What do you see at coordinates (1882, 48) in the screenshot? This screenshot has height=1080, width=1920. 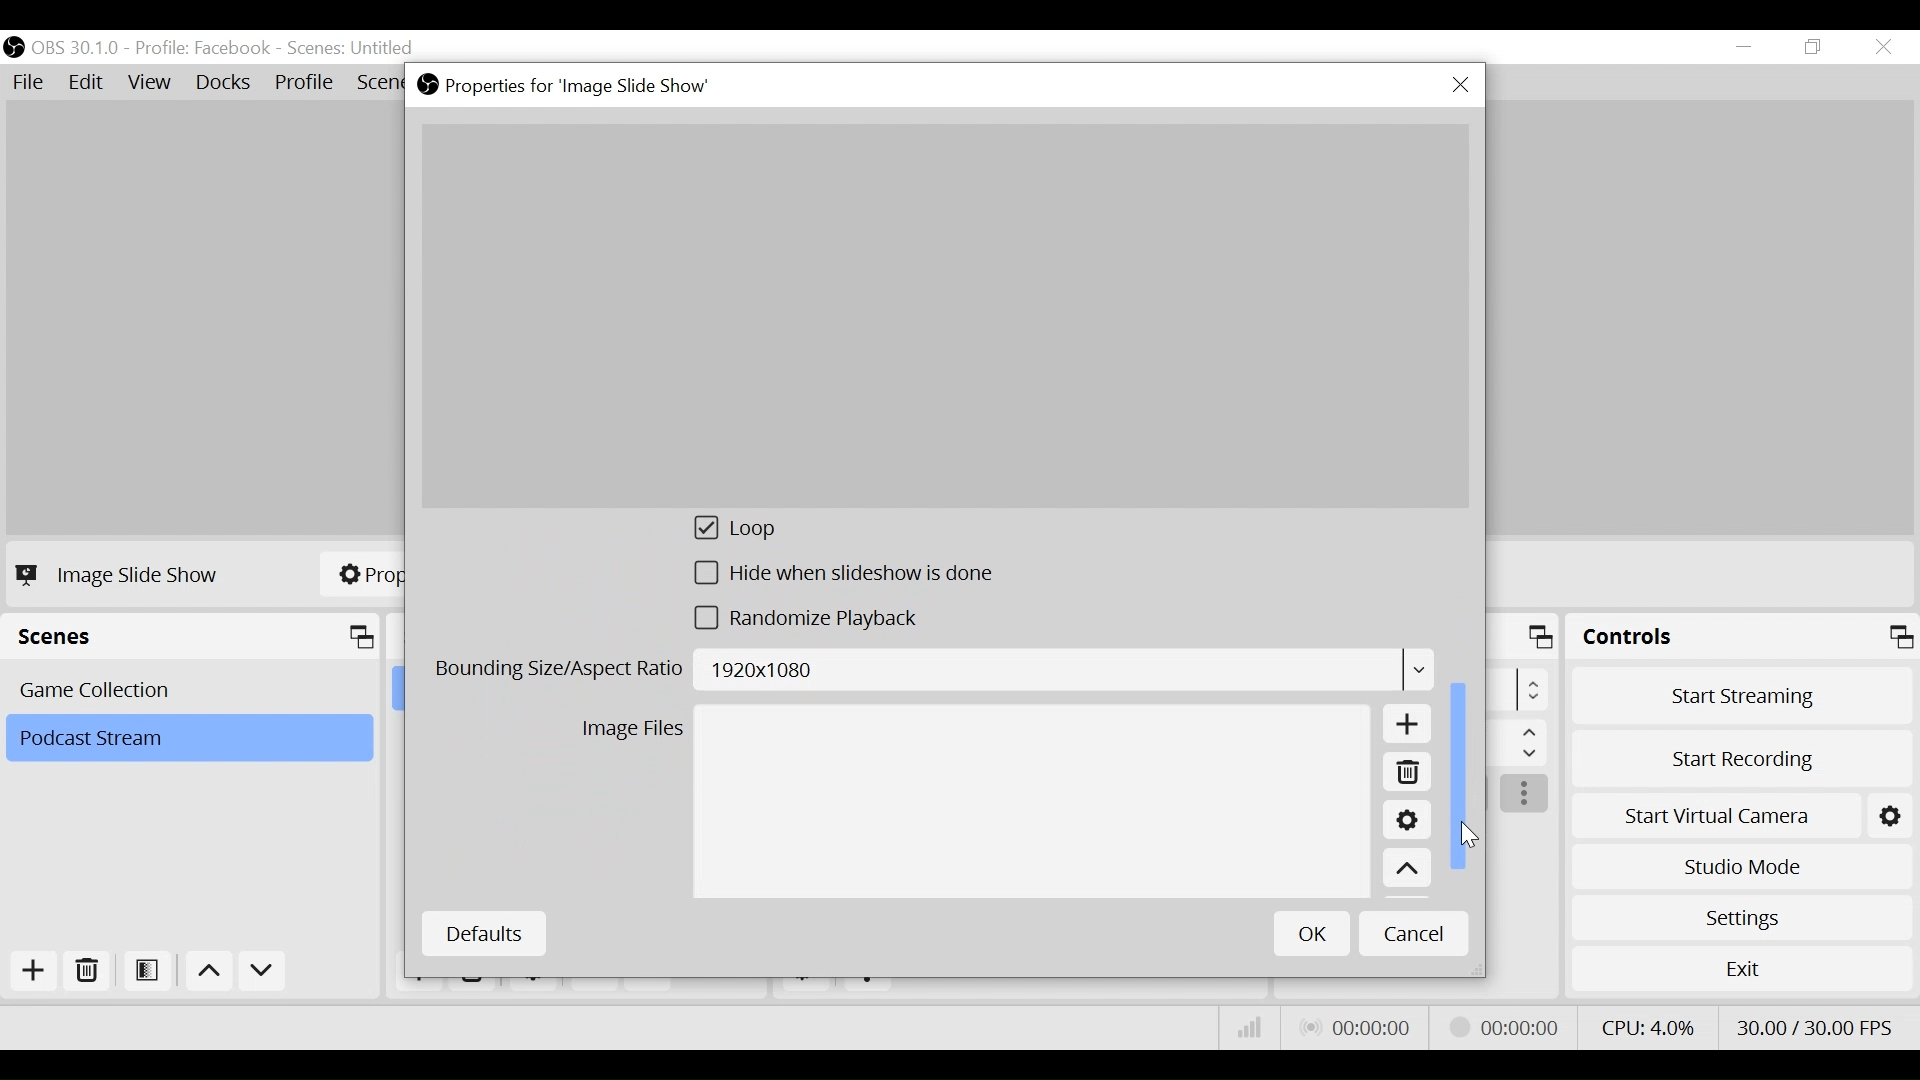 I see `Close` at bounding box center [1882, 48].